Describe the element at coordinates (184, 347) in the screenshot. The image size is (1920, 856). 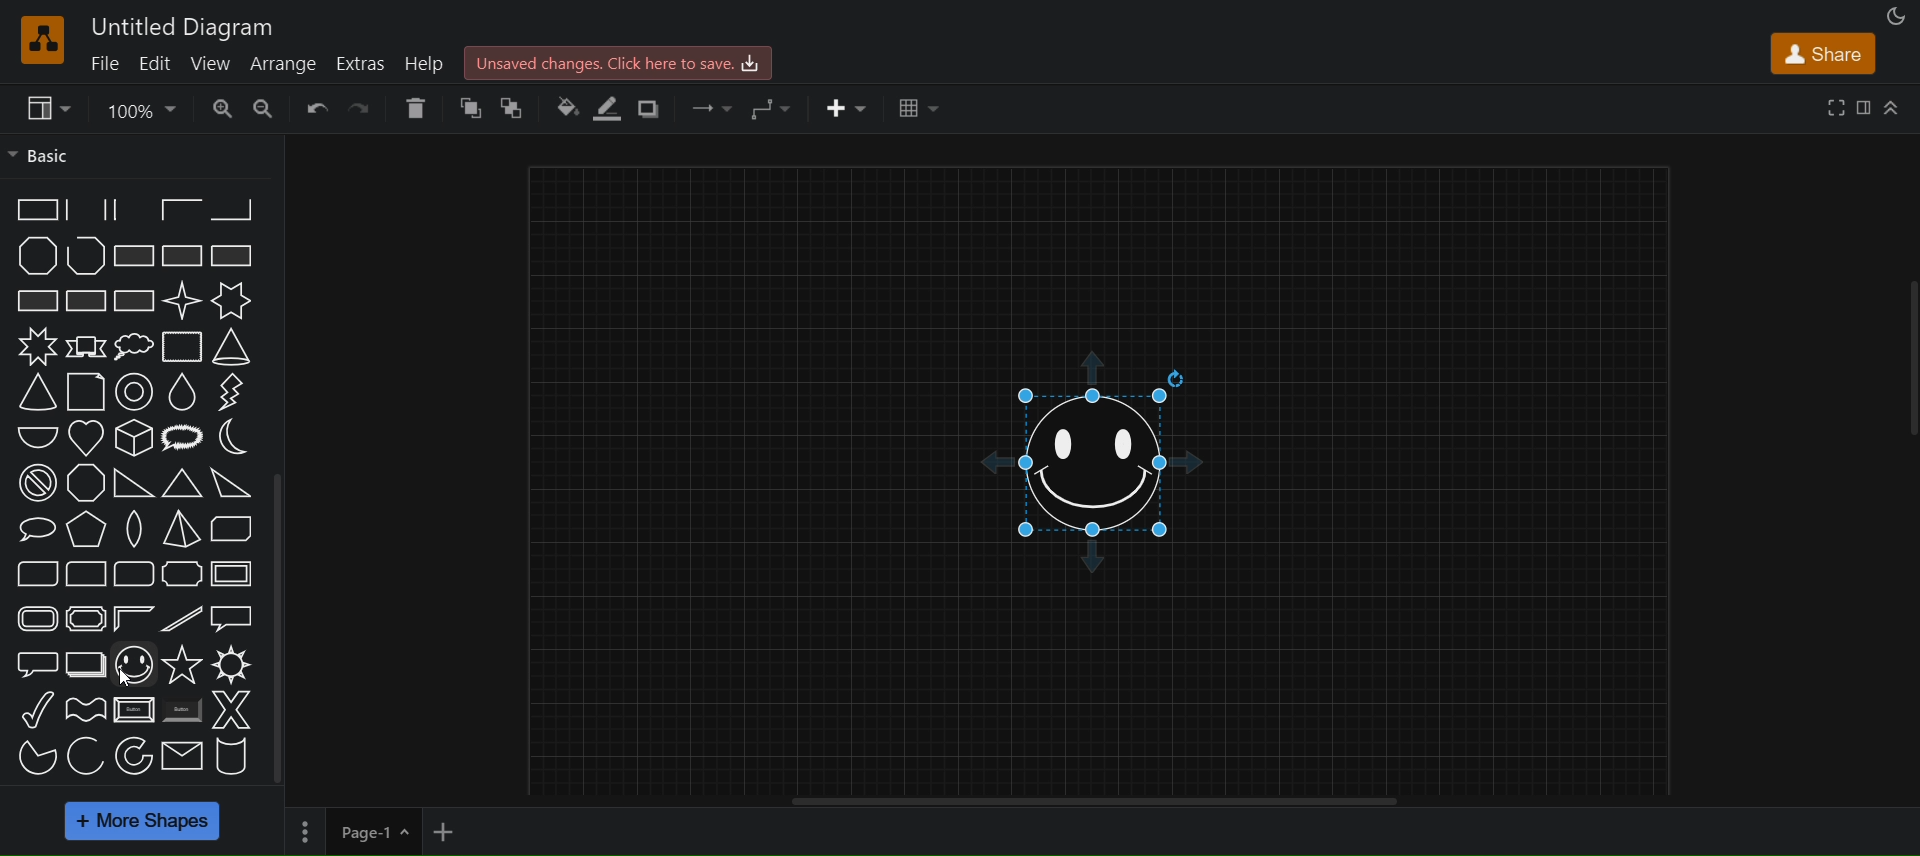
I see `cloud rectangle` at that location.